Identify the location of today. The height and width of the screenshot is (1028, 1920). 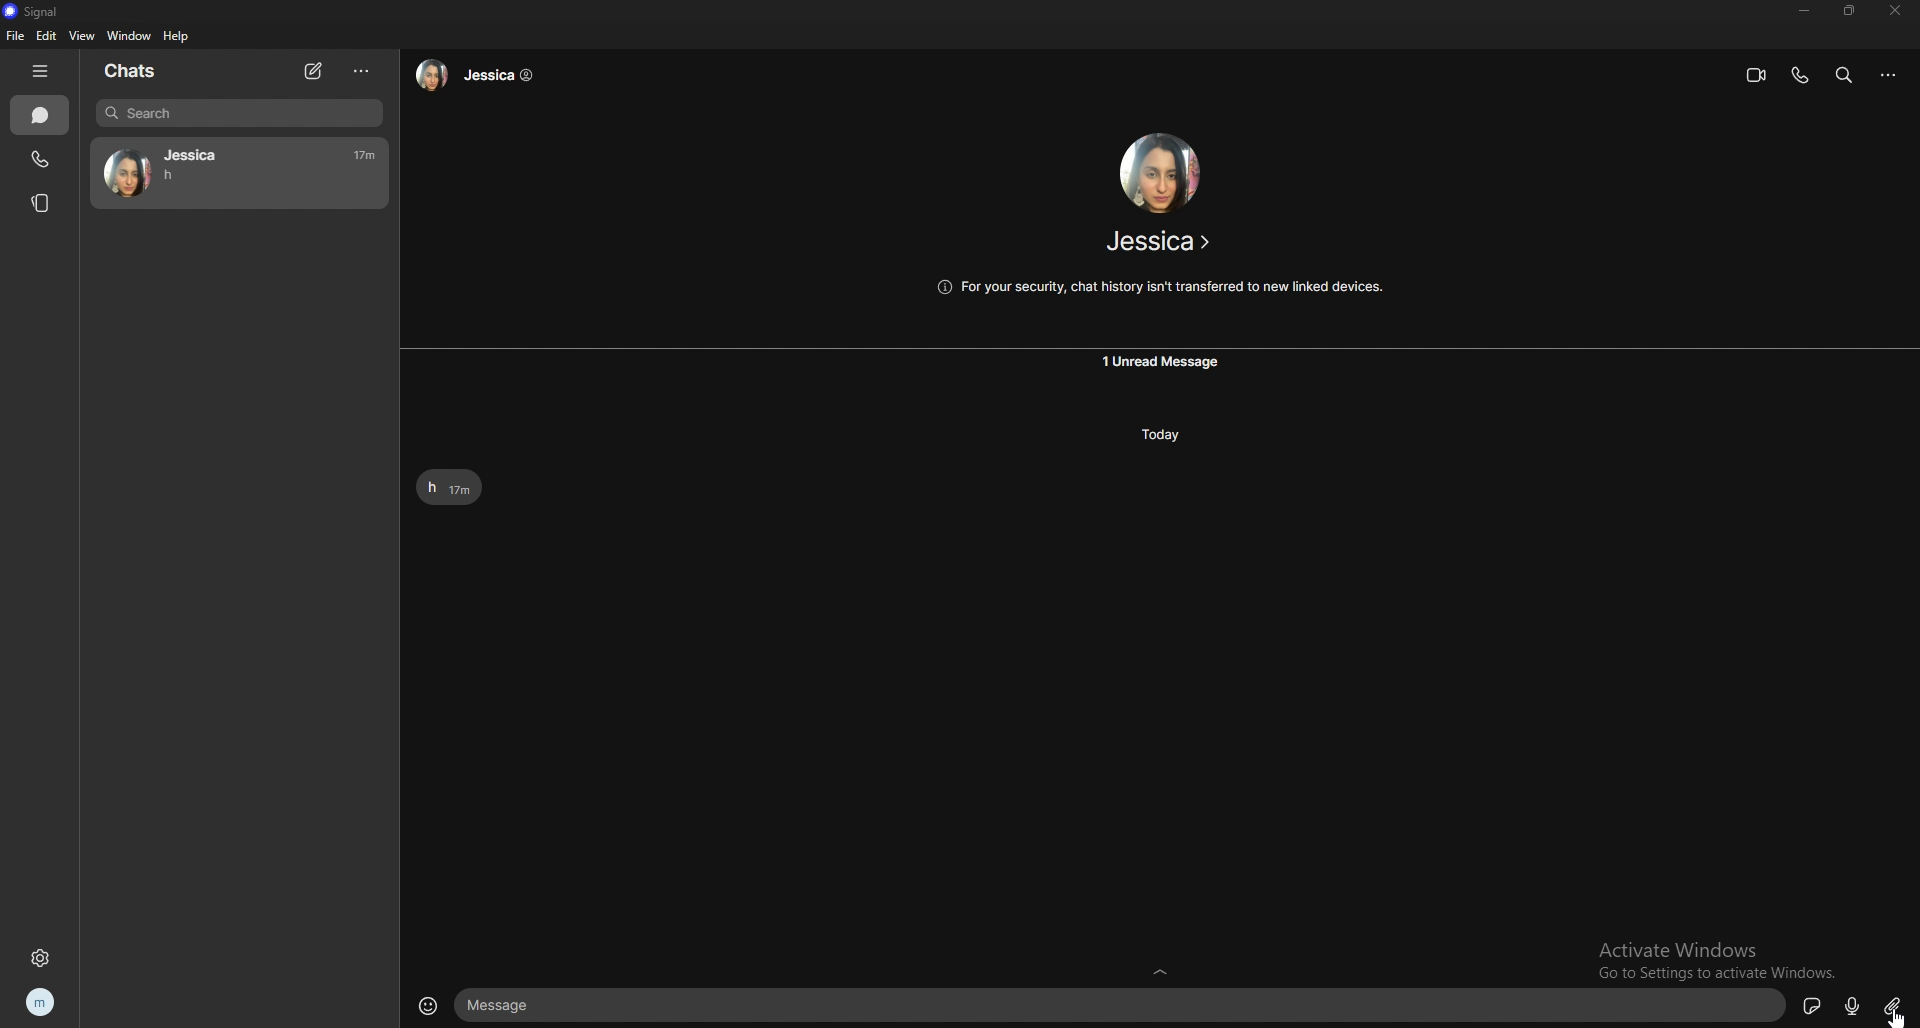
(1163, 434).